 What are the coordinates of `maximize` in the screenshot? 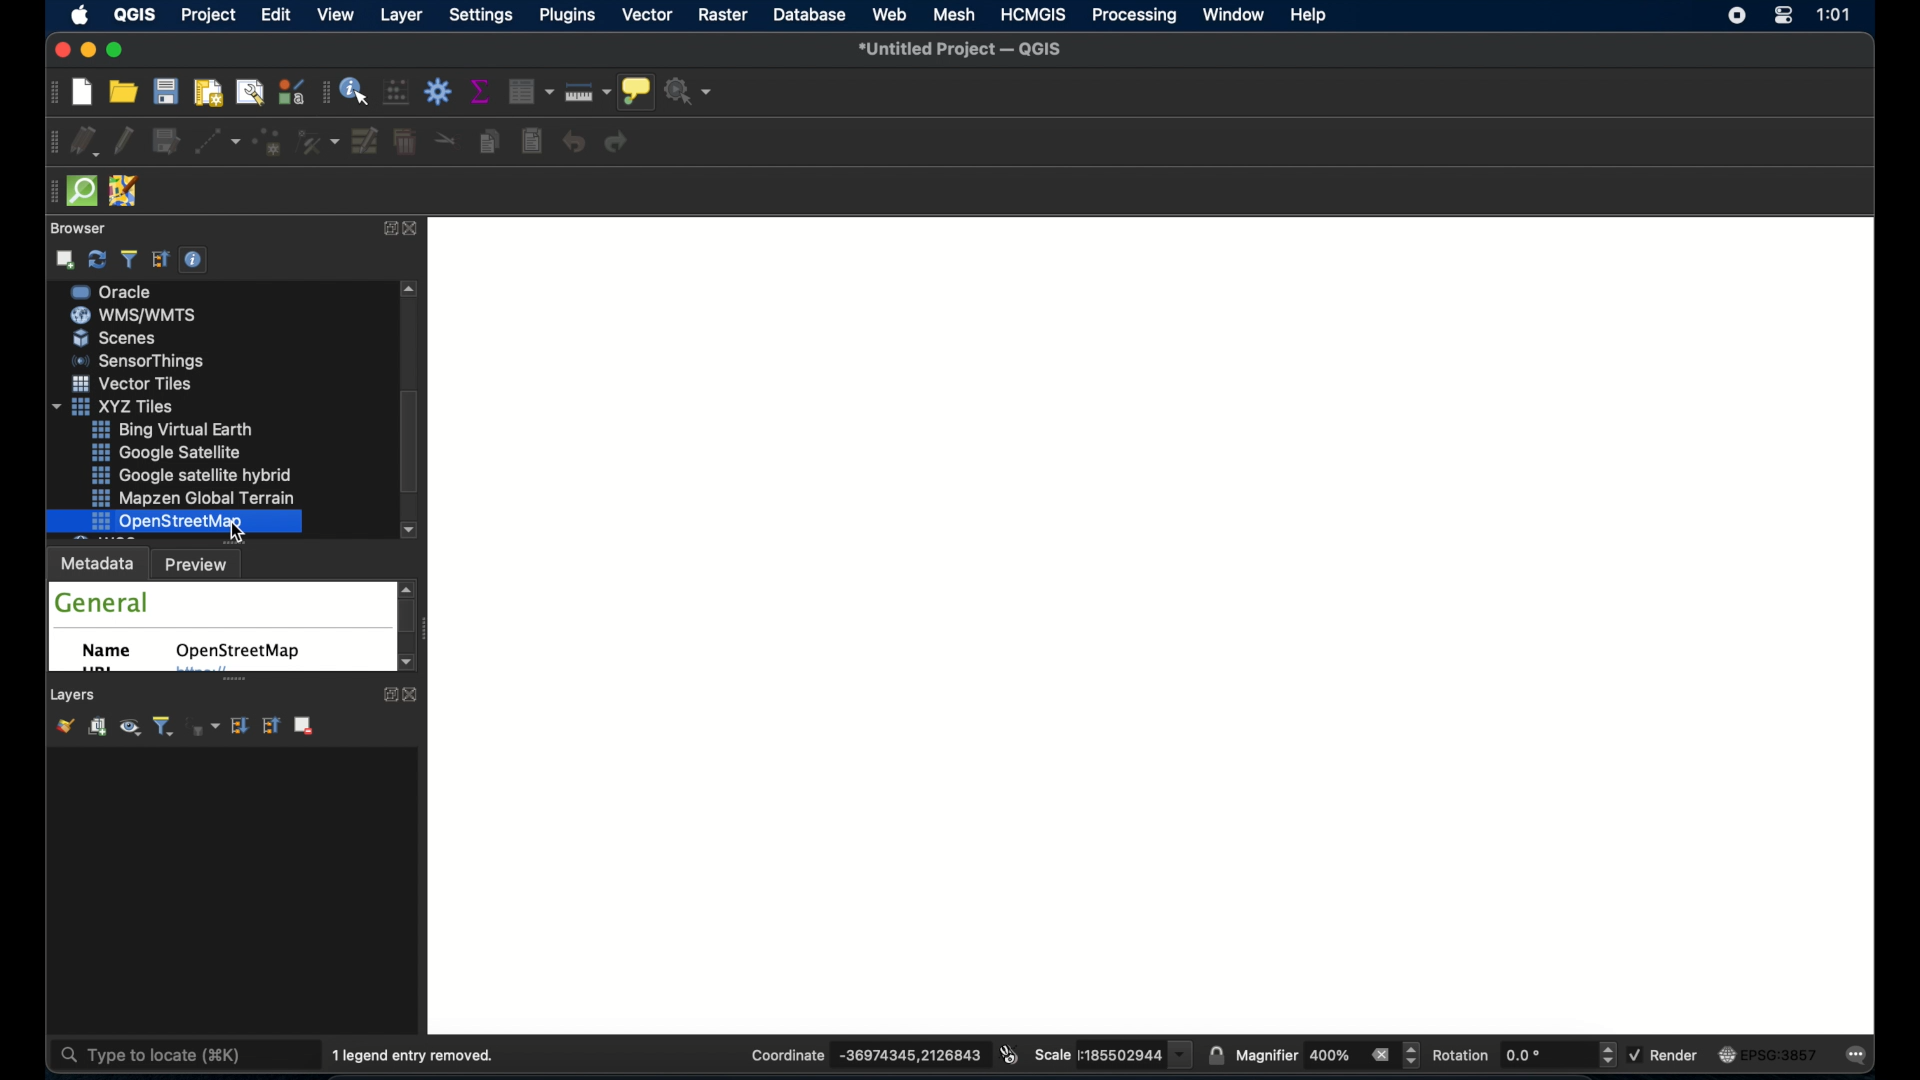 It's located at (117, 51).